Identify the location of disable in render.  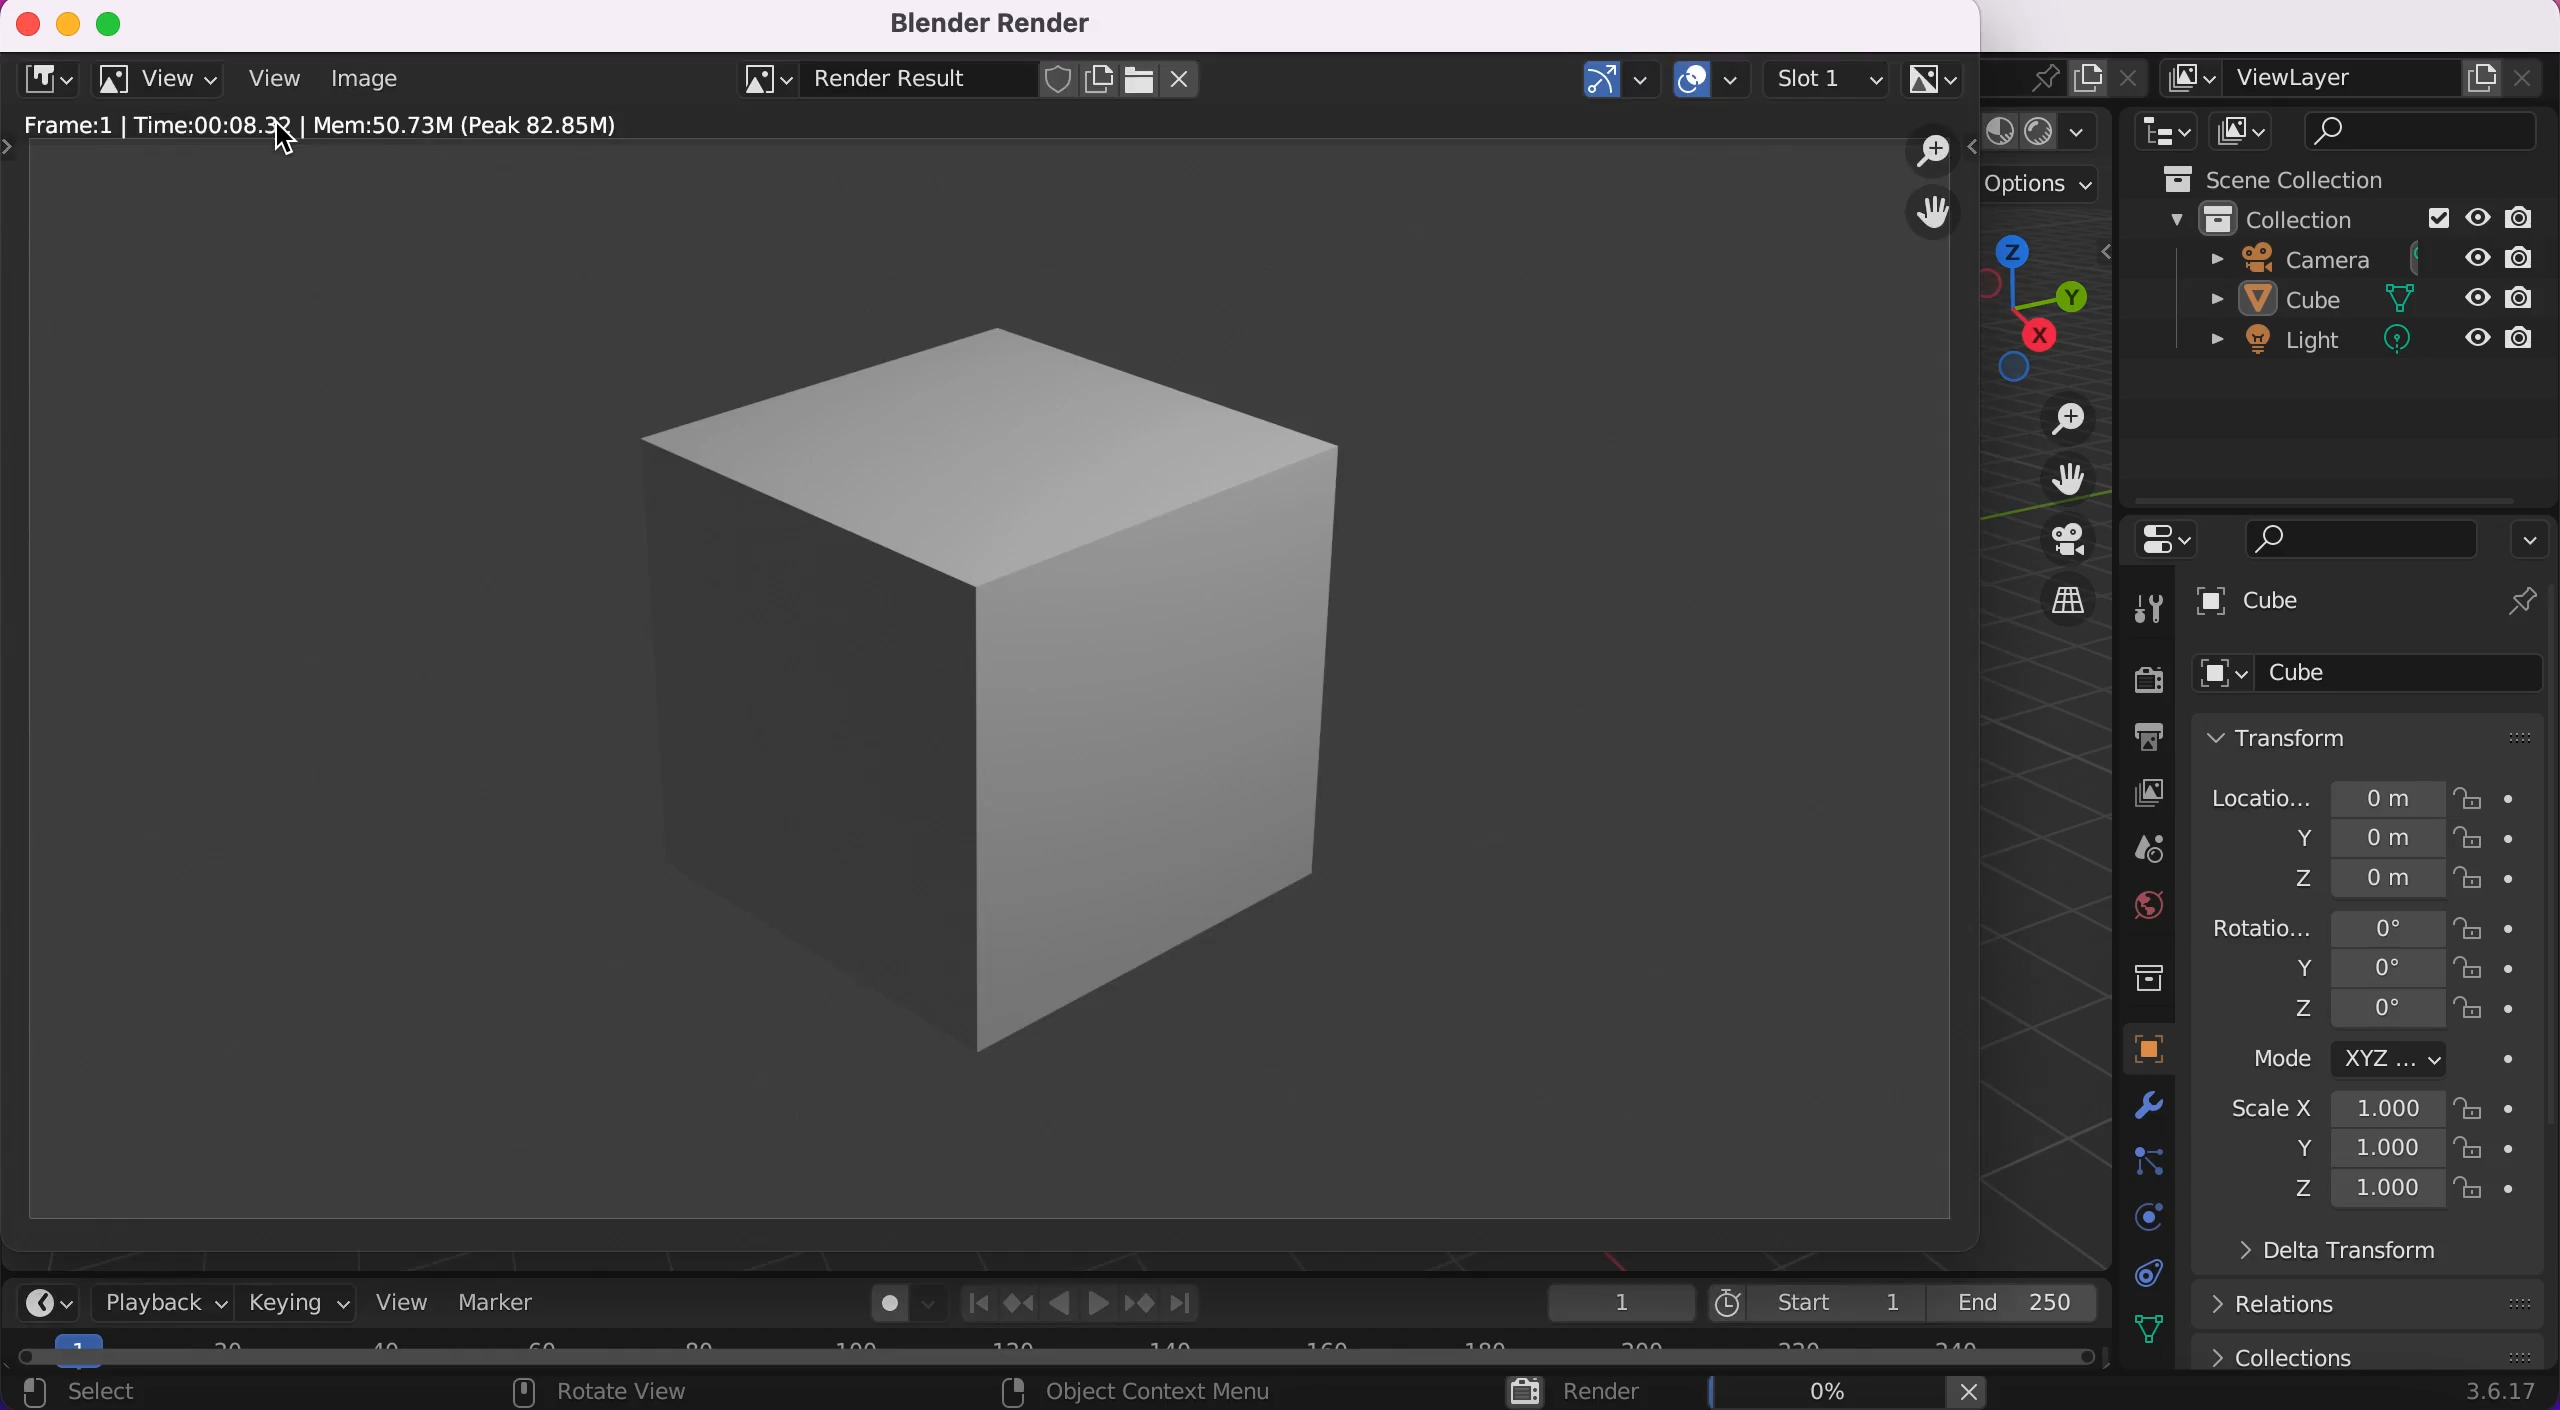
(2530, 218).